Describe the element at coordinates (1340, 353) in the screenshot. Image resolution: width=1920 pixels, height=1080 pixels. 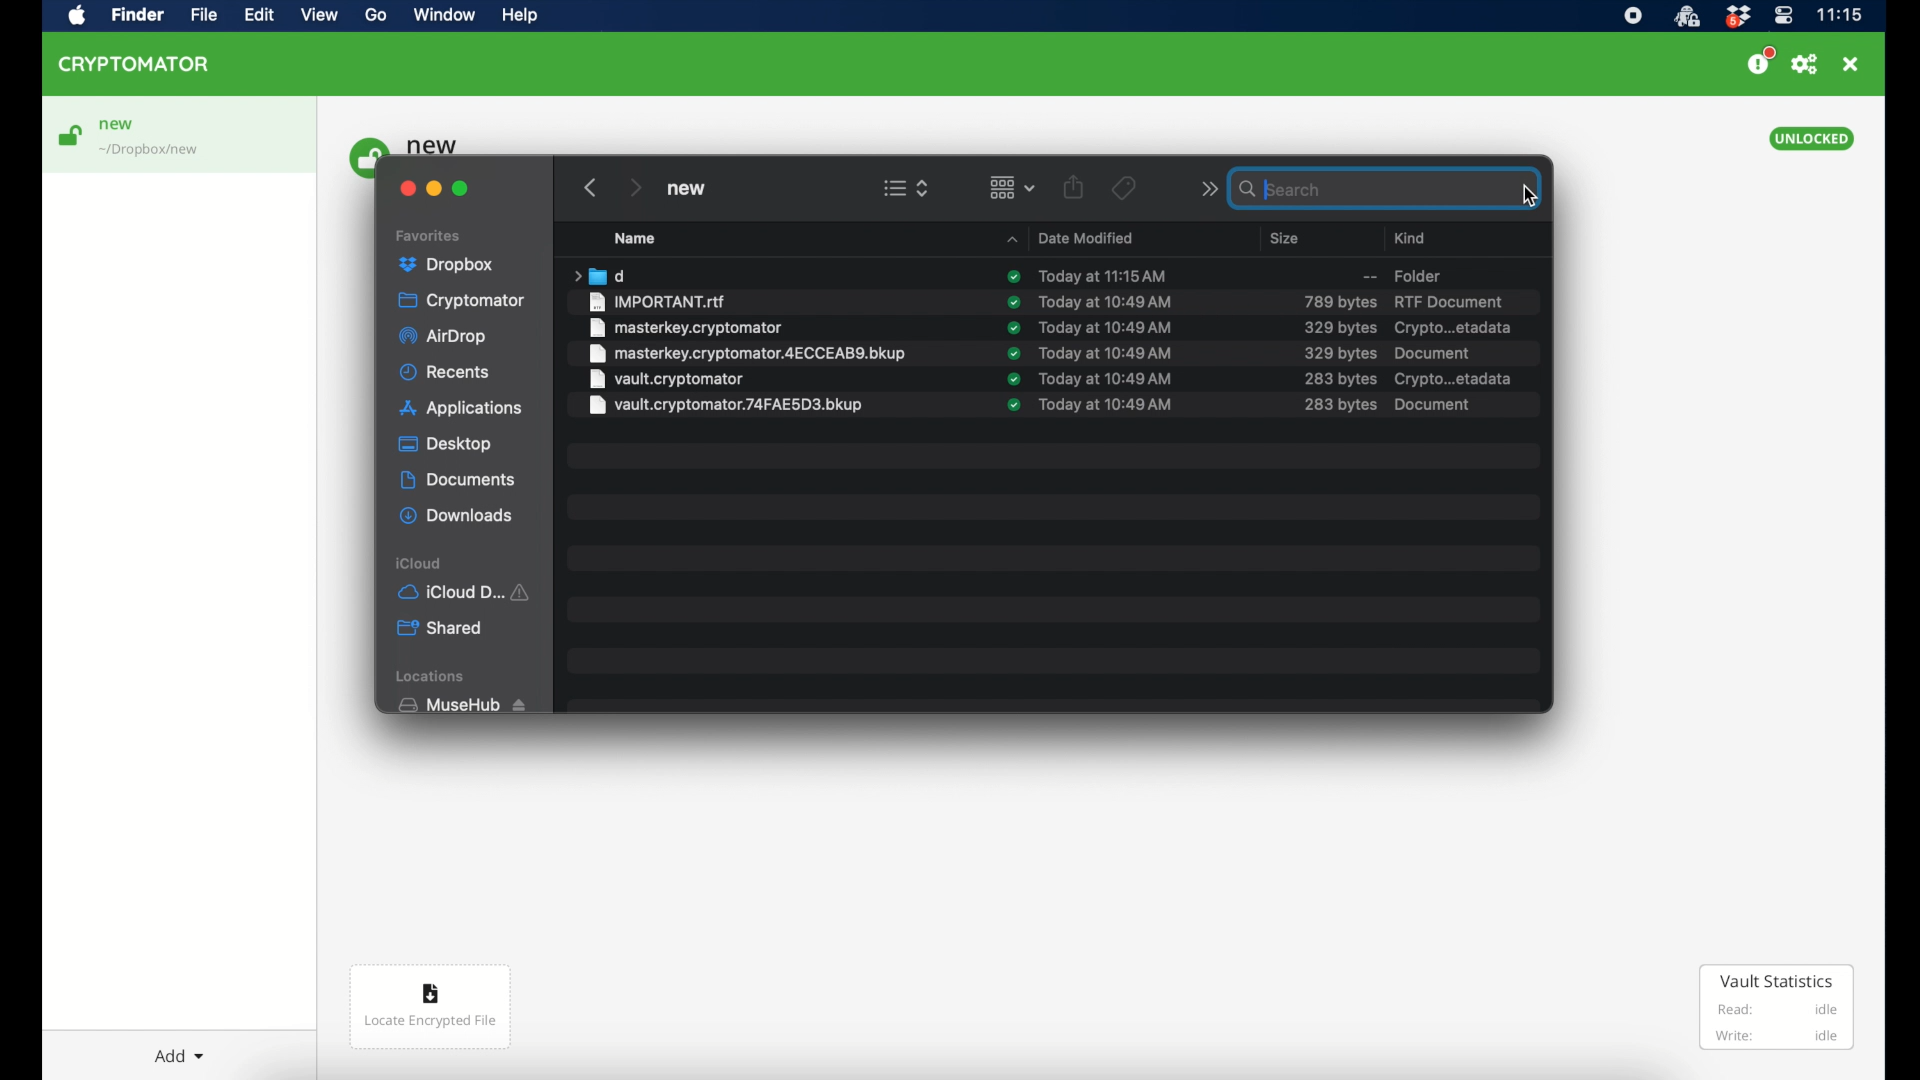
I see `size` at that location.